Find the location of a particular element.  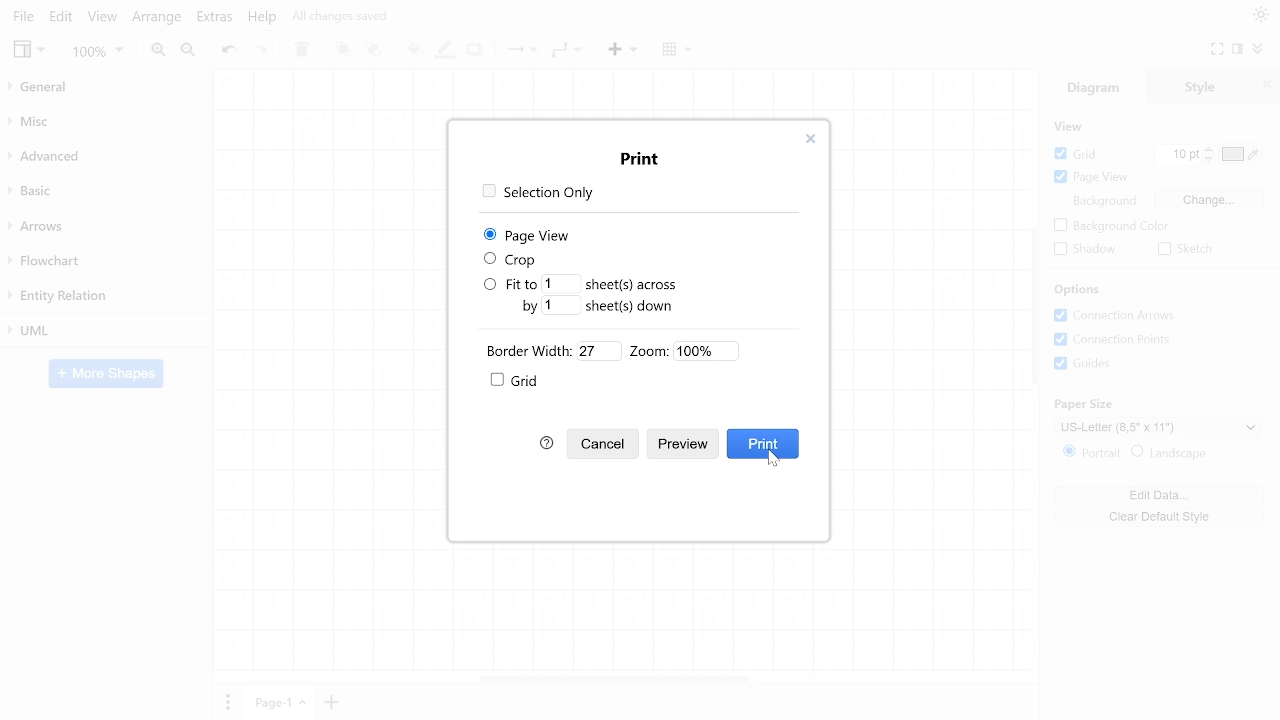

Connection points is located at coordinates (1118, 339).